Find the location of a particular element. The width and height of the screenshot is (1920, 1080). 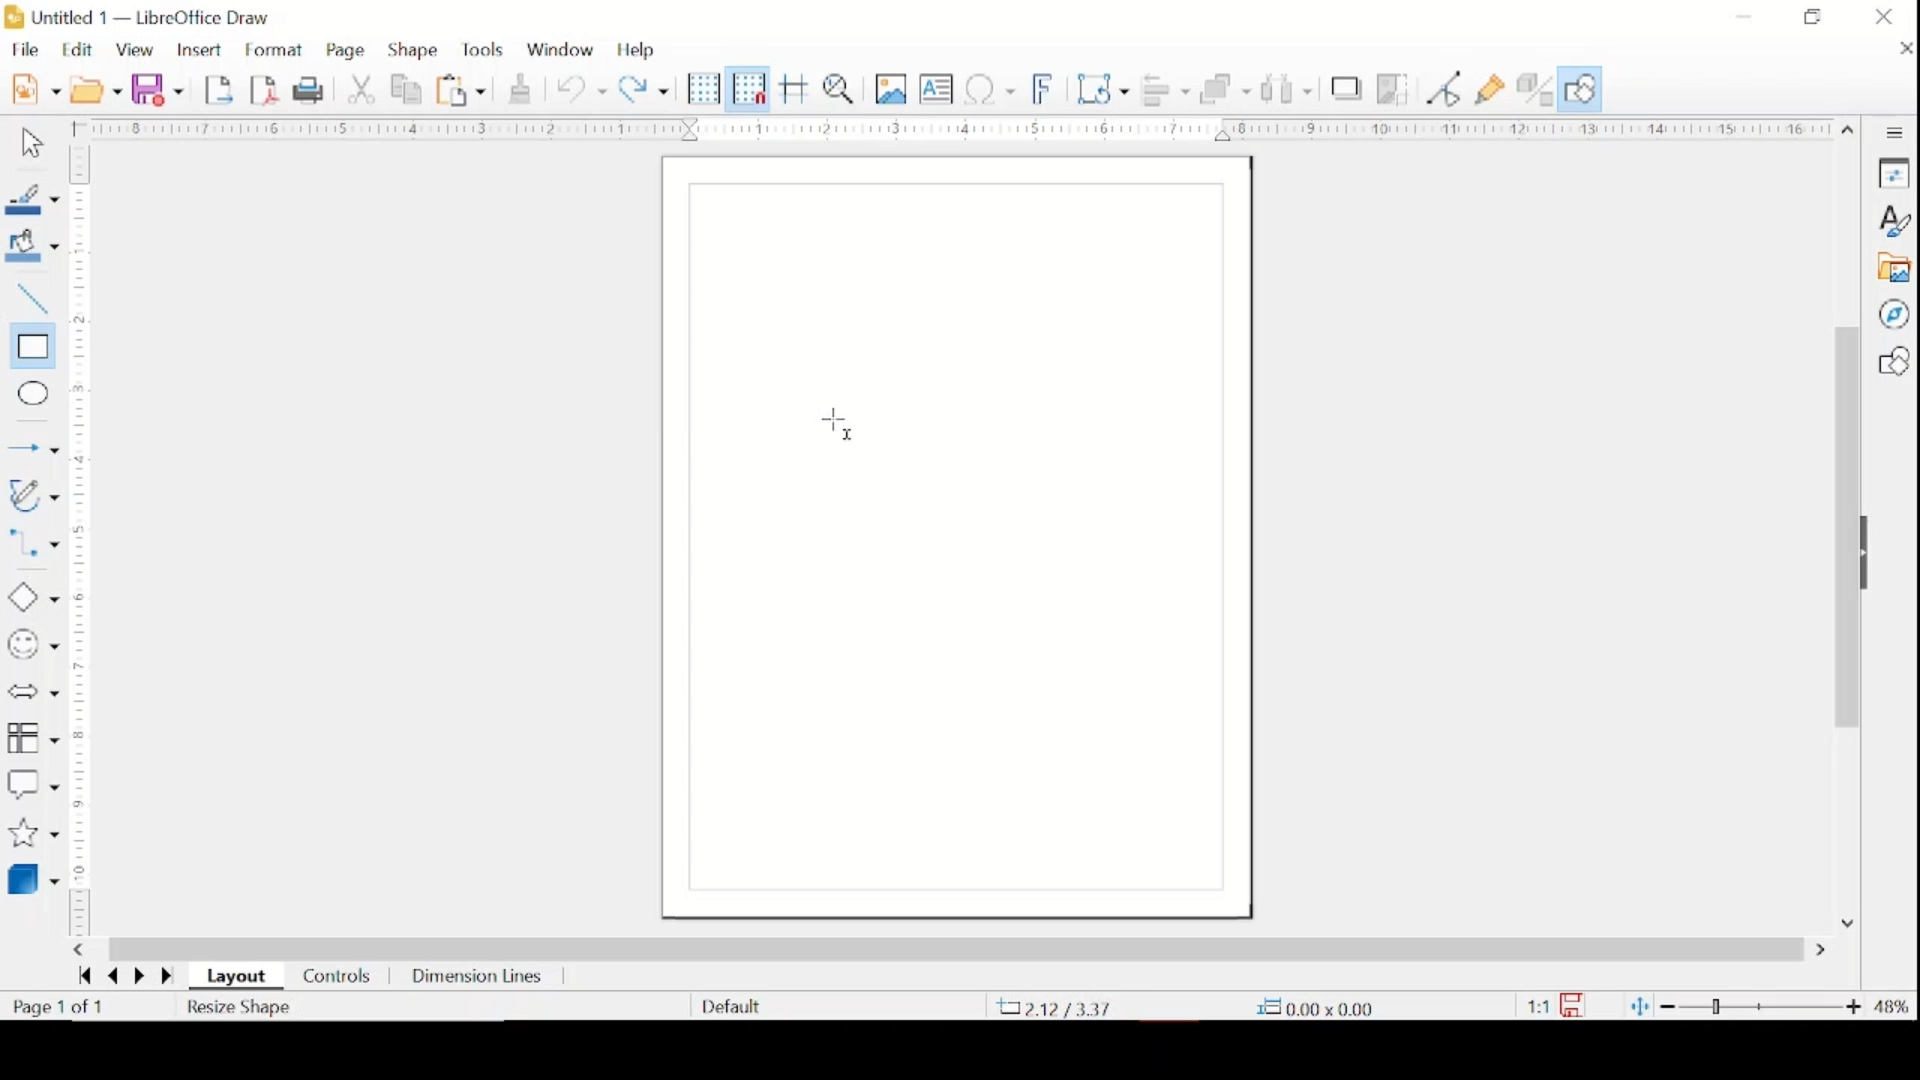

page 1 of 1 is located at coordinates (59, 1007).